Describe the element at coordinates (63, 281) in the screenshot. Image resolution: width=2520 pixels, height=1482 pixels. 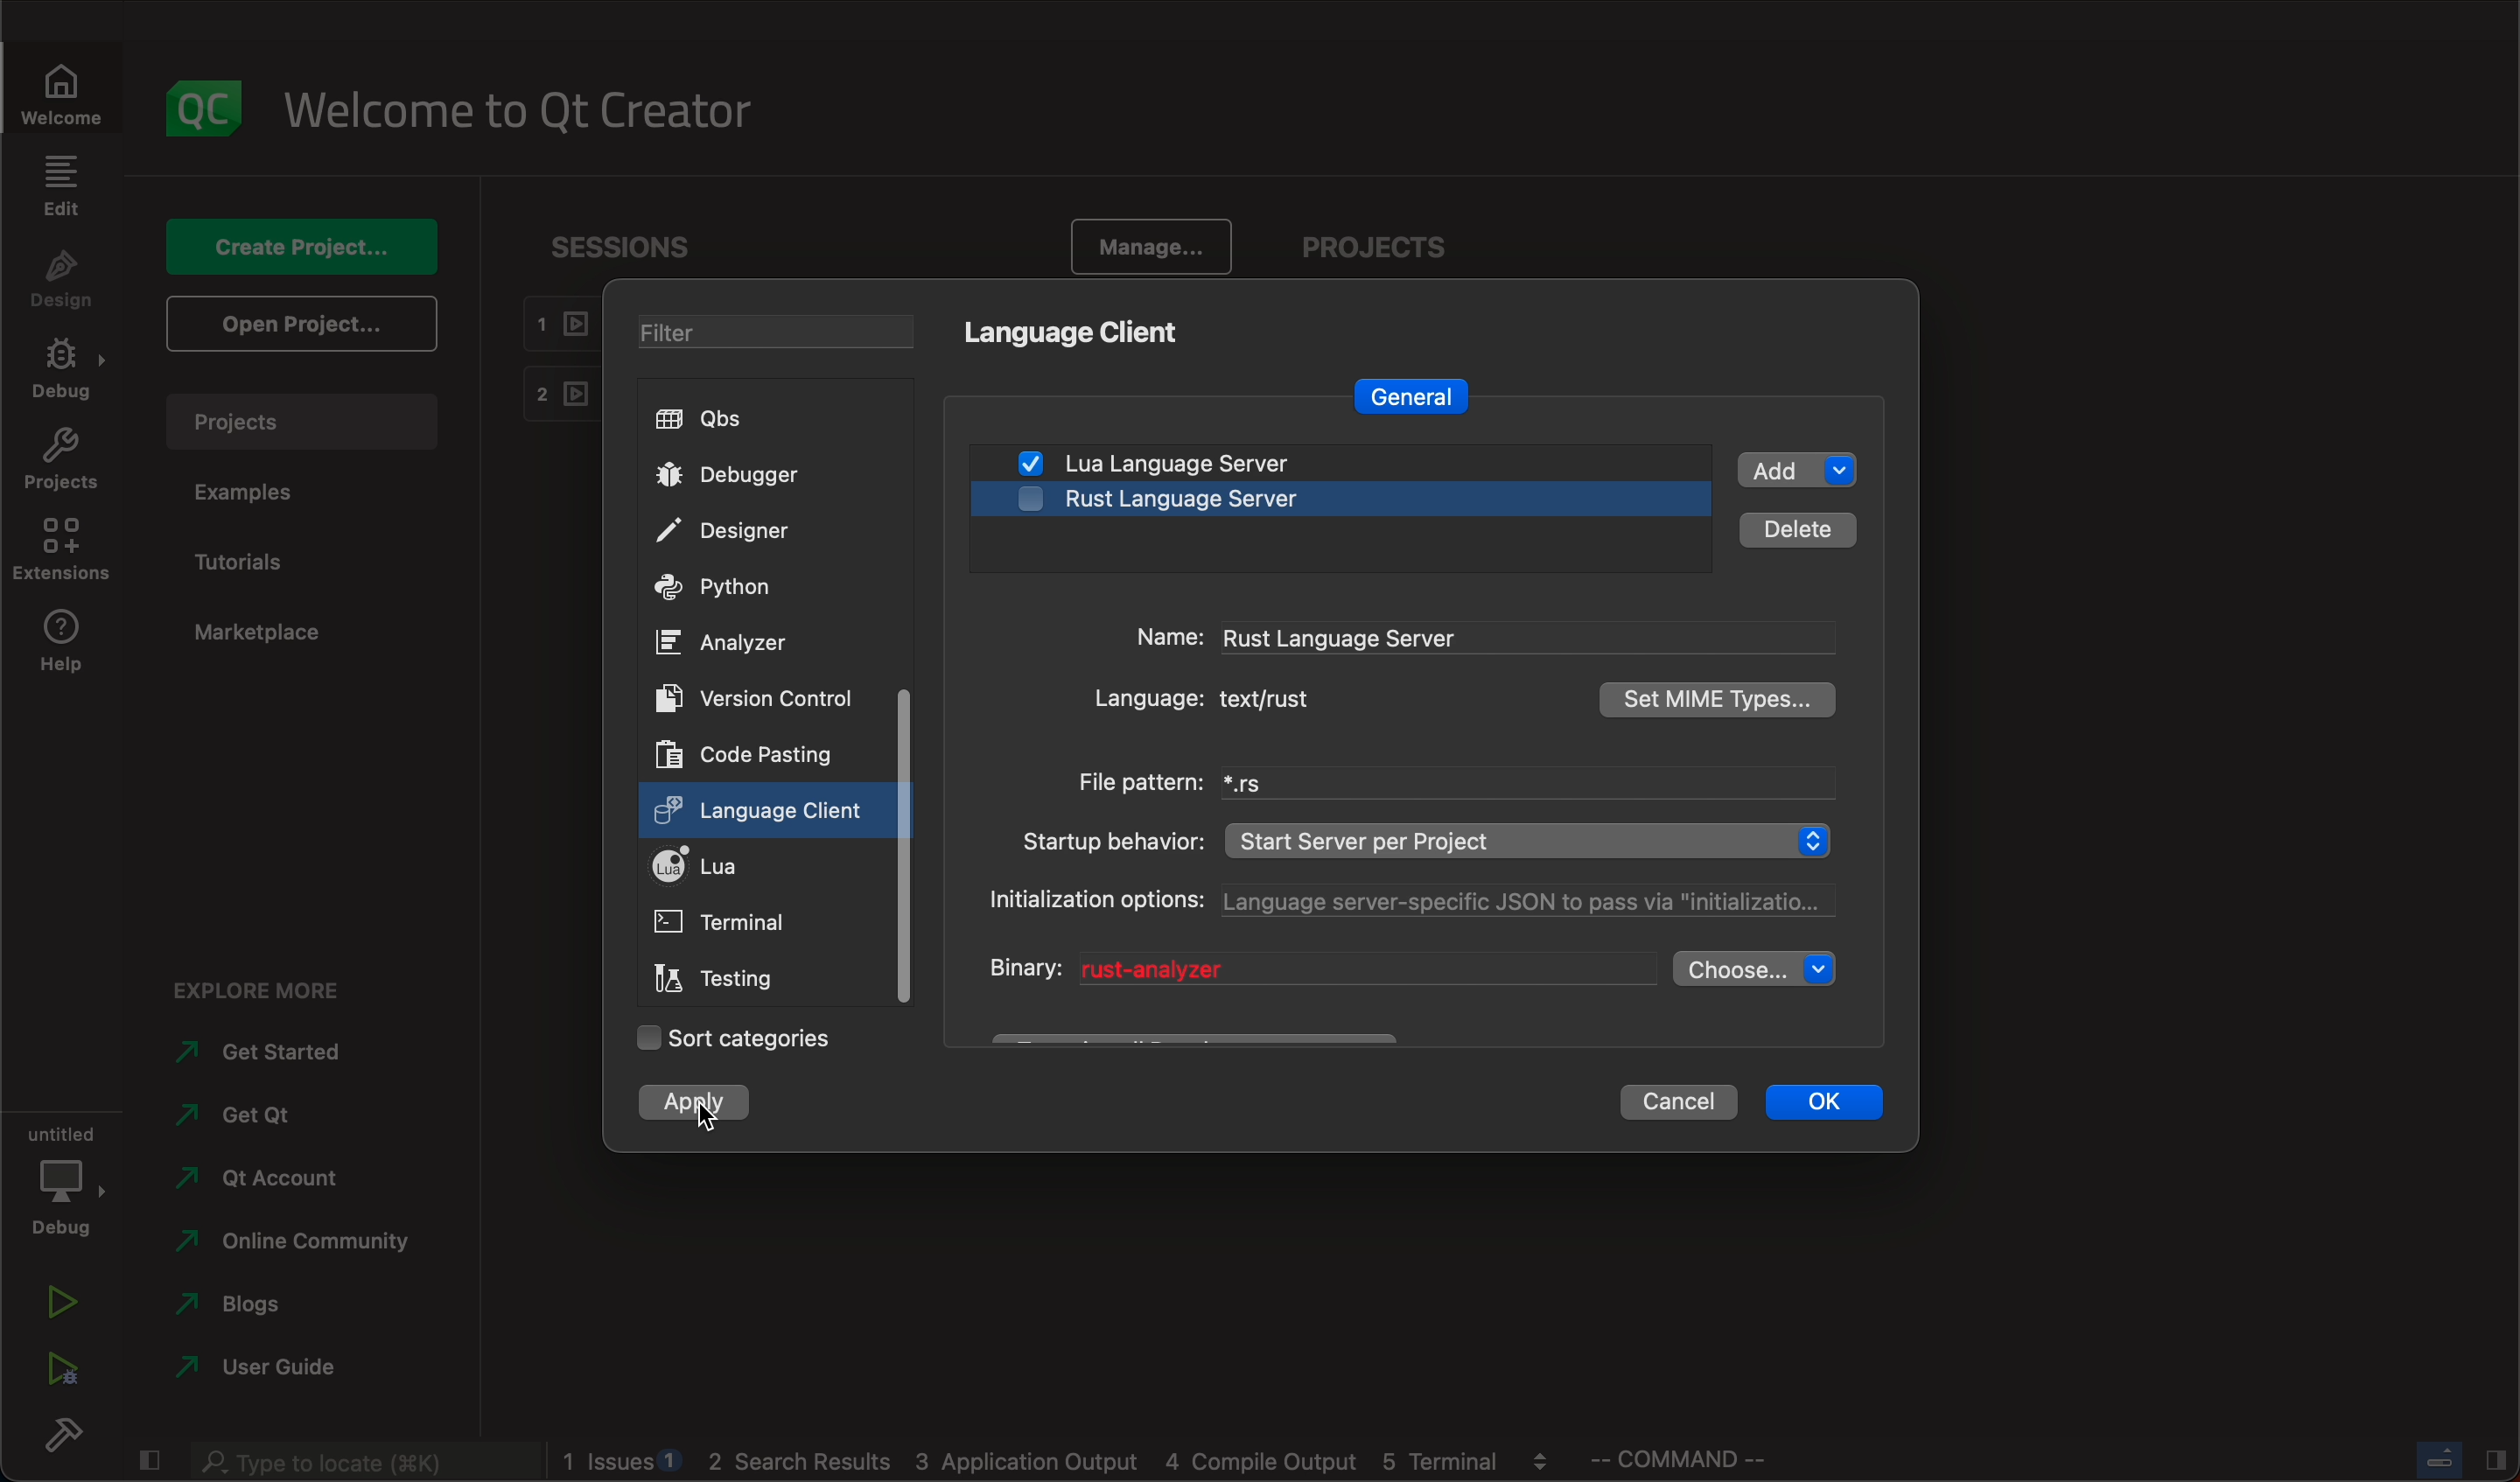
I see `design` at that location.